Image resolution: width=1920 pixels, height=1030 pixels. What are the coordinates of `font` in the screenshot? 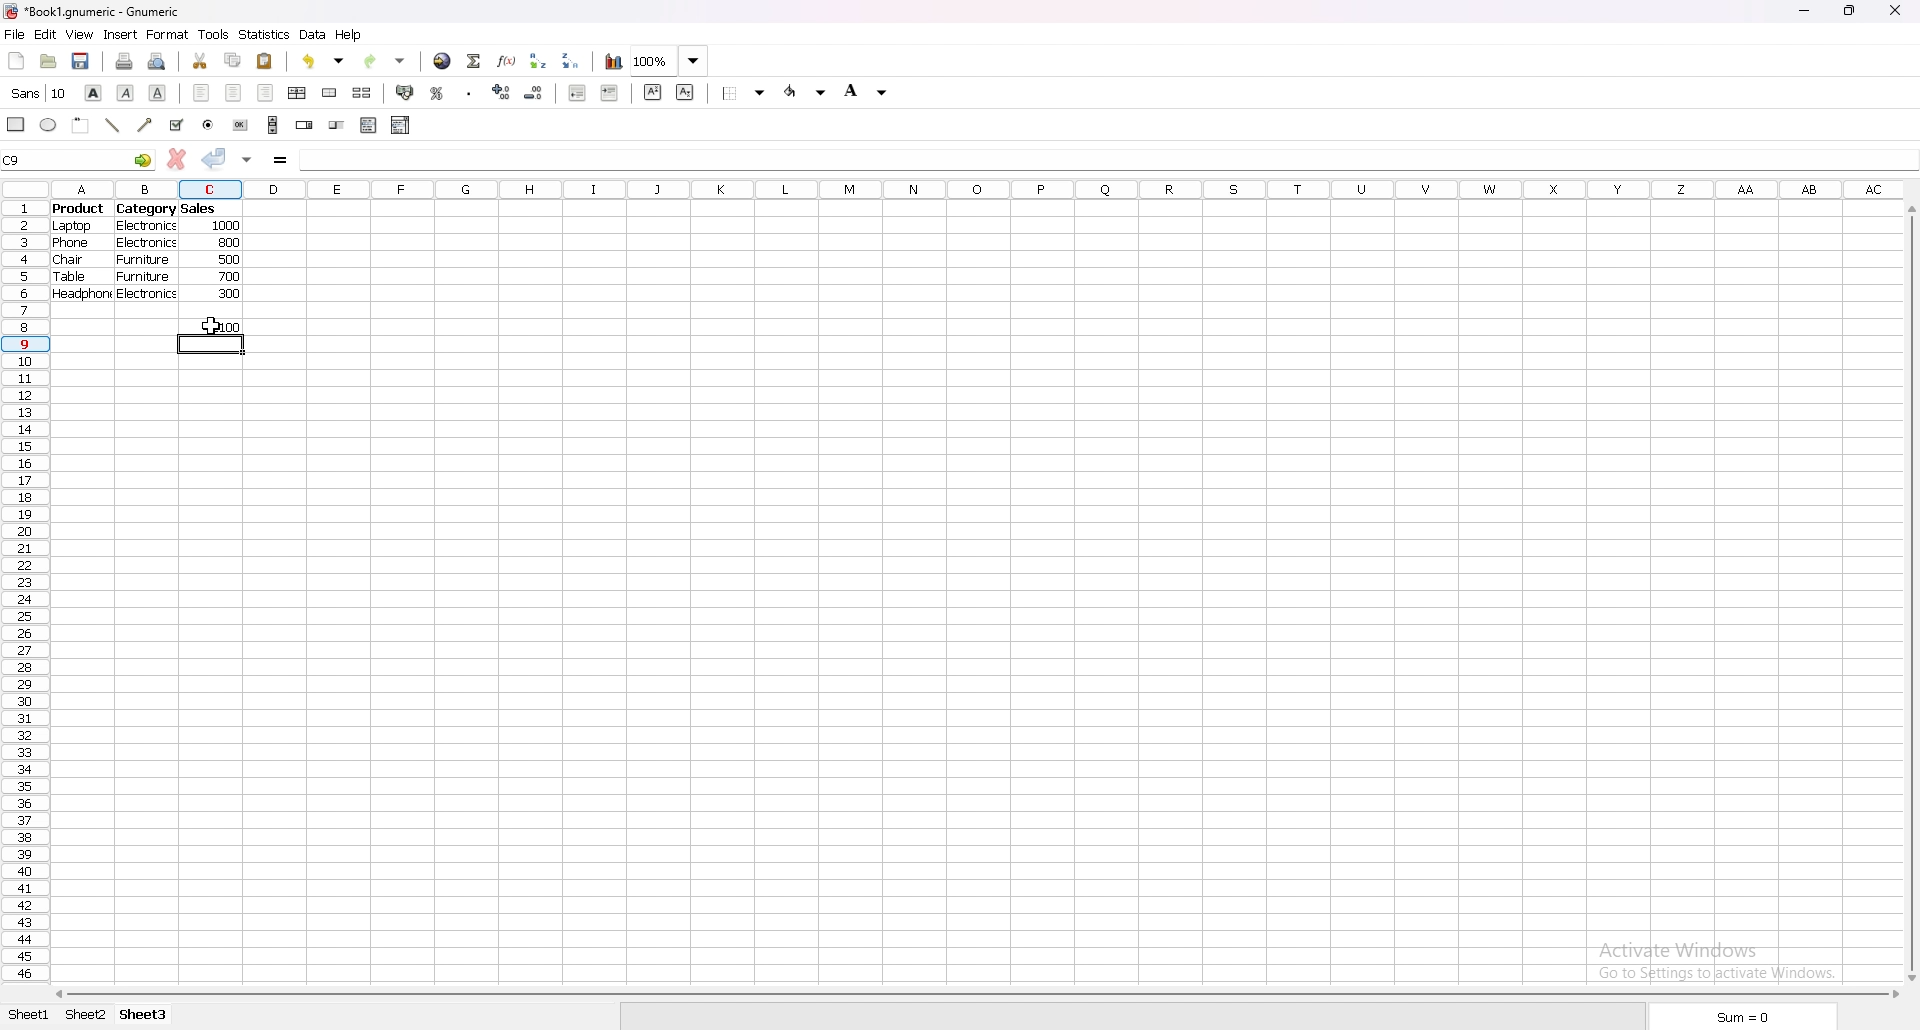 It's located at (39, 93).